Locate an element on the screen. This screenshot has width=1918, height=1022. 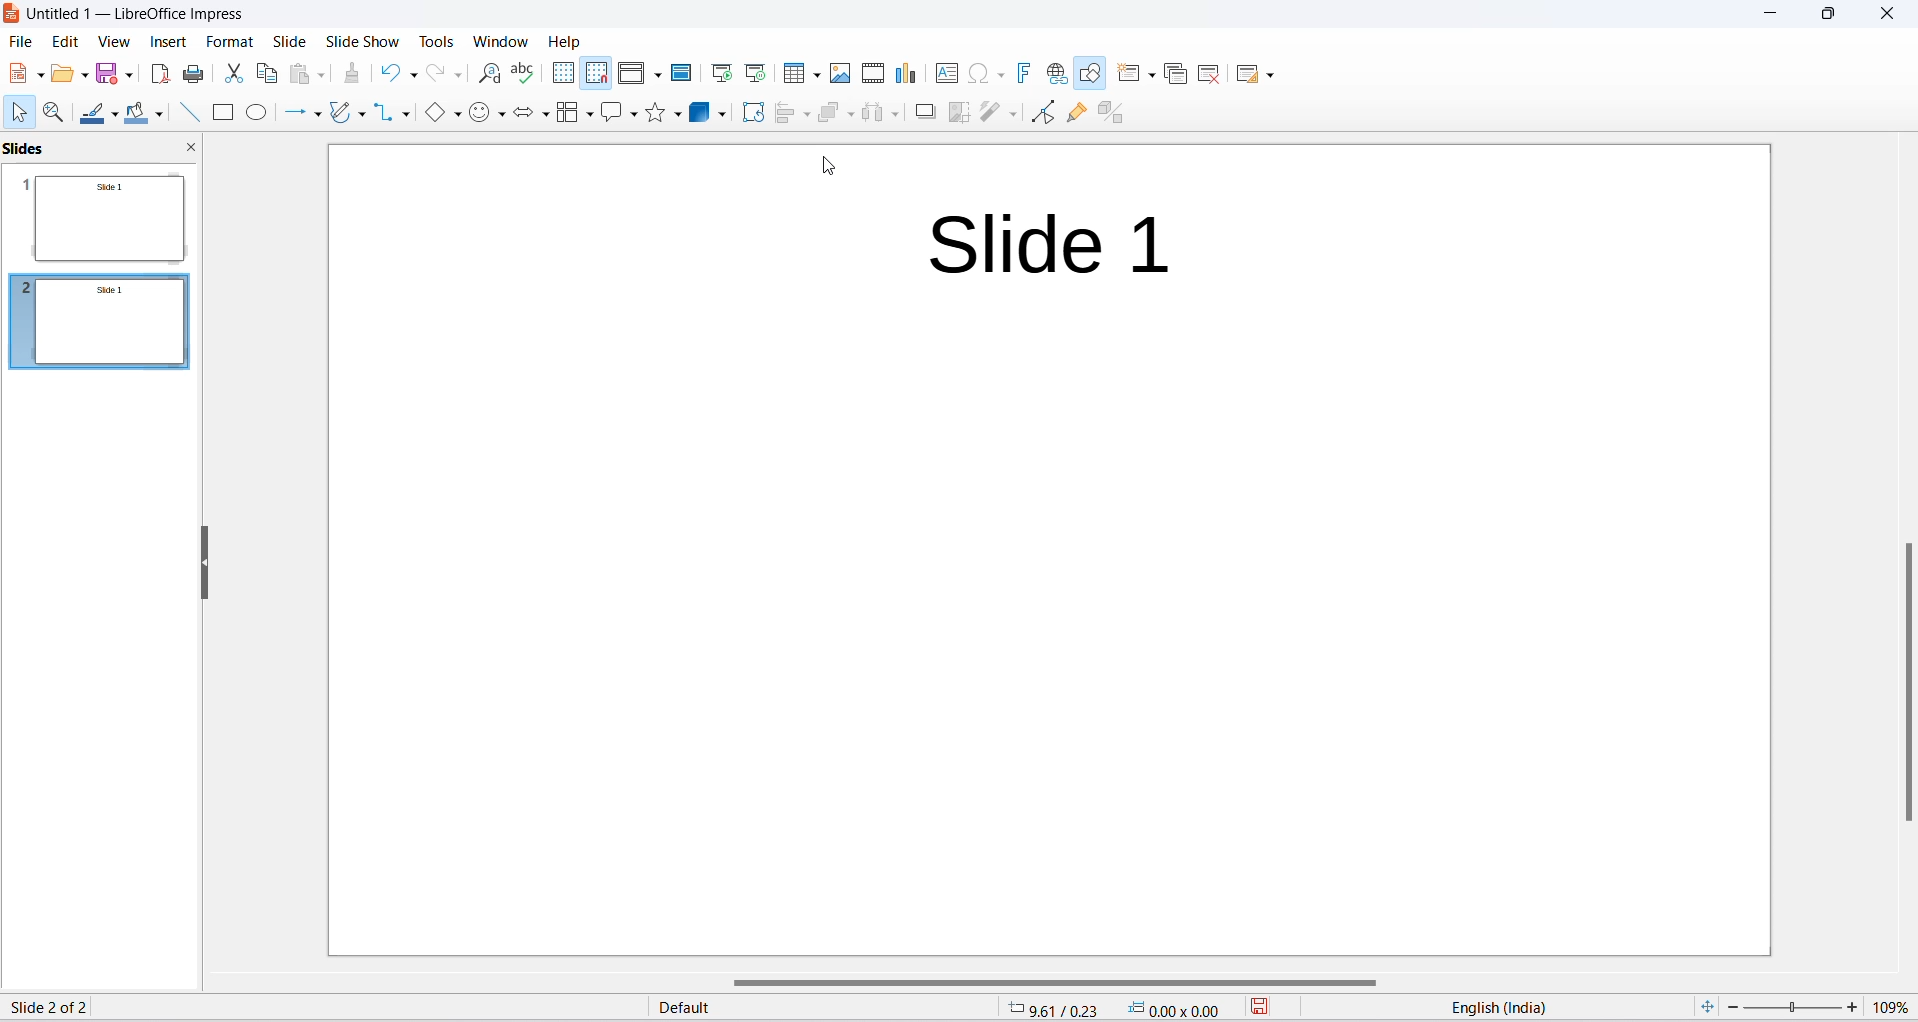
Object distribution is located at coordinates (884, 113).